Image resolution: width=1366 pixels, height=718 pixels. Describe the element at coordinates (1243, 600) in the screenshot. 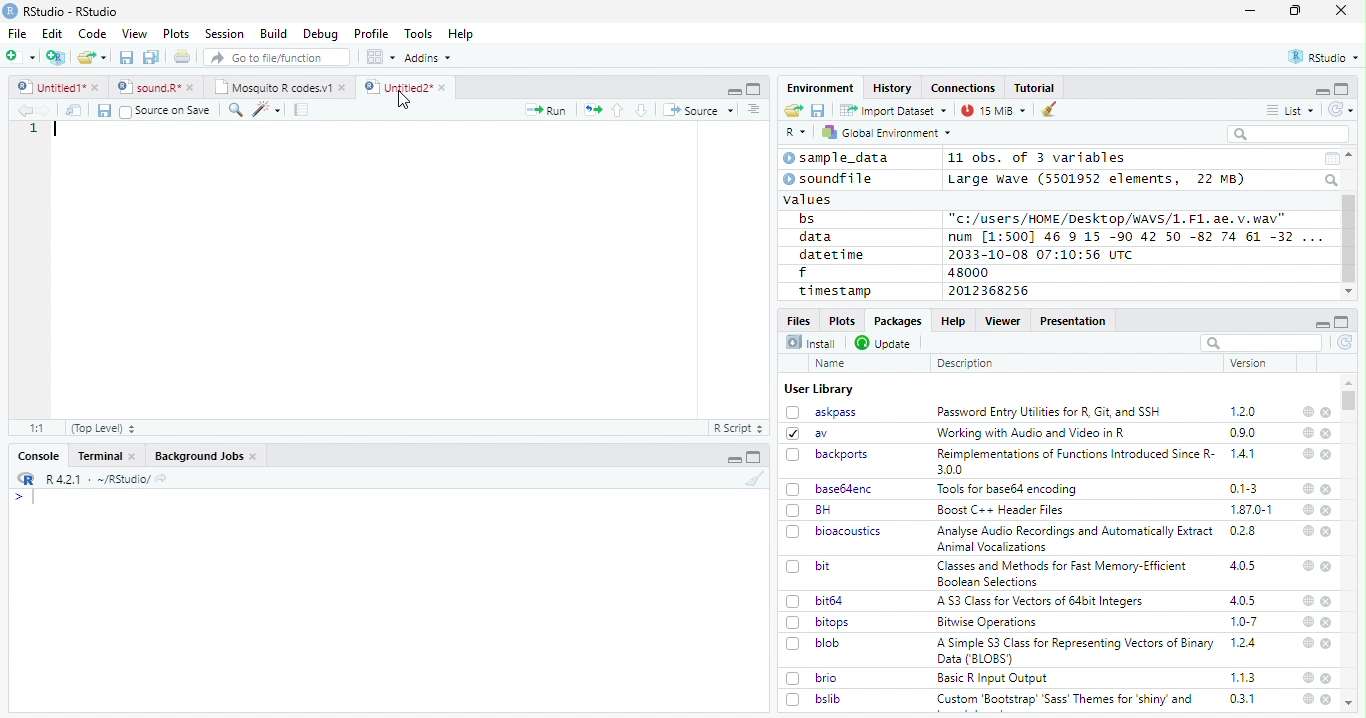

I see `4.0.5` at that location.